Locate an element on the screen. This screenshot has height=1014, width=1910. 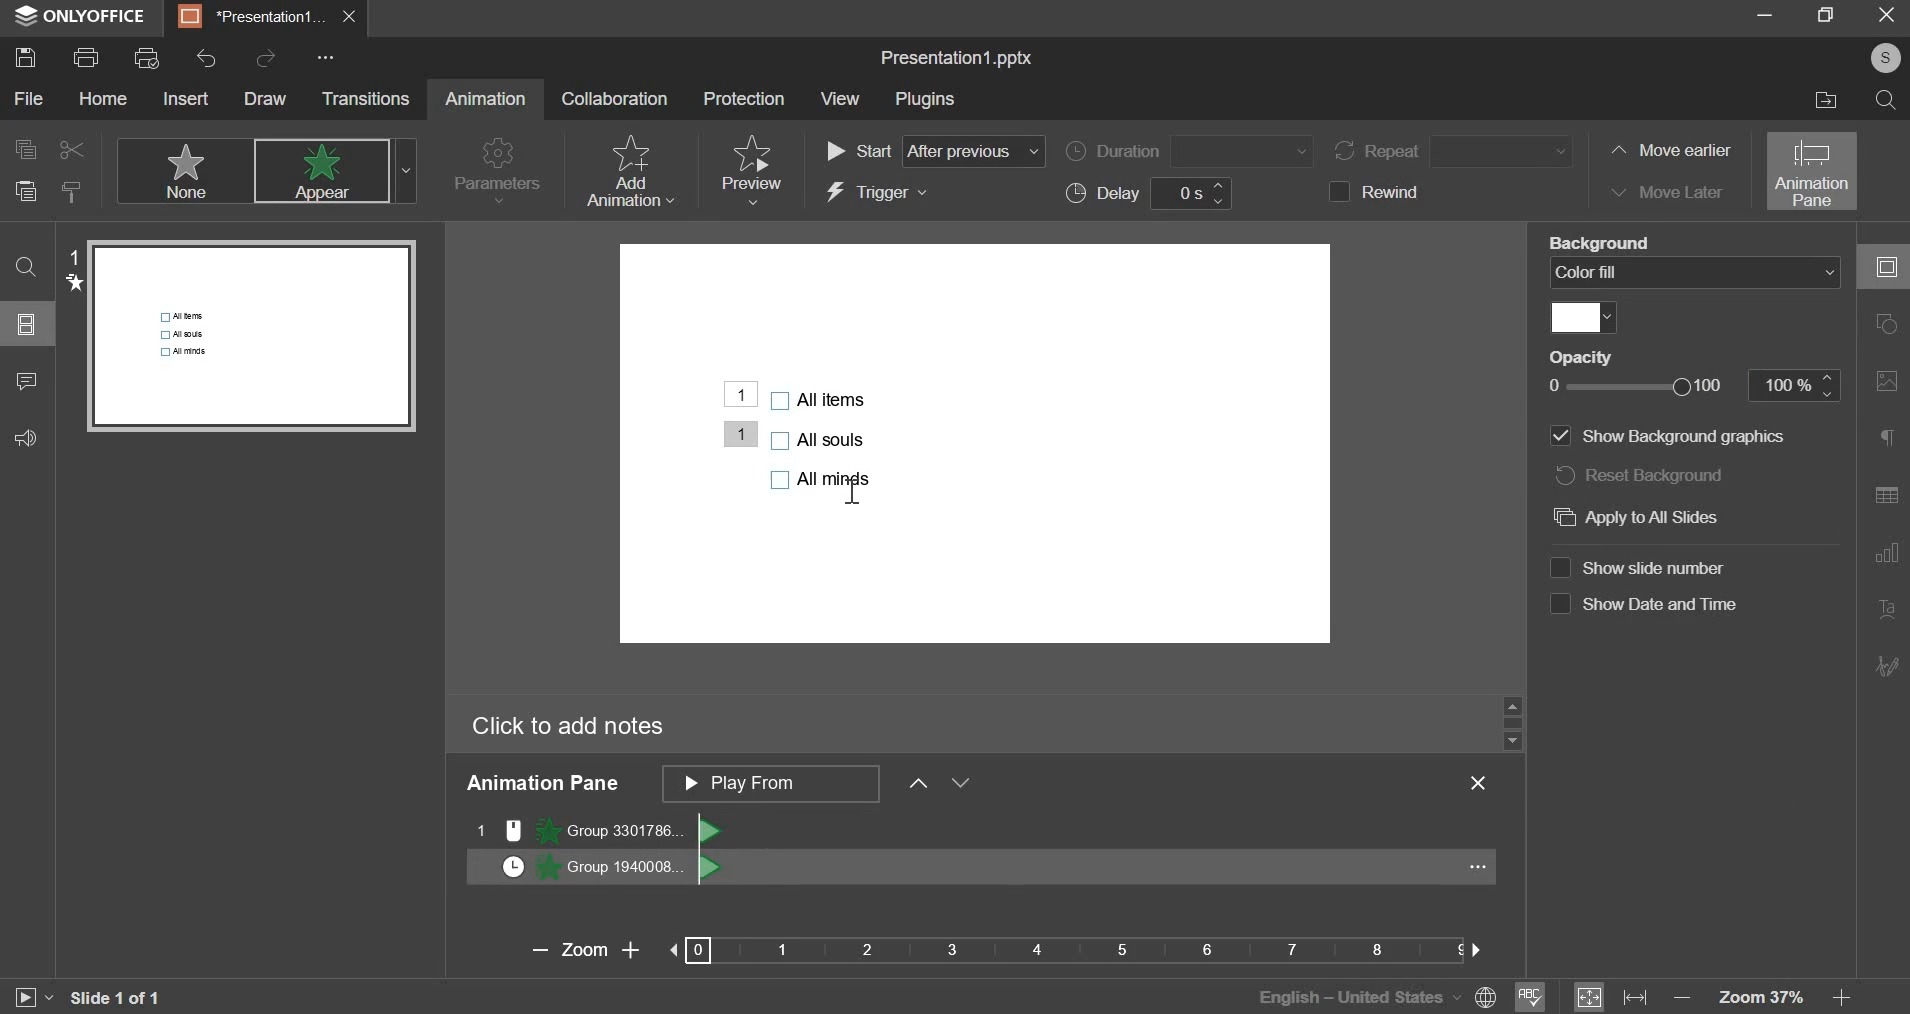
animation pane order is located at coordinates (770, 783).